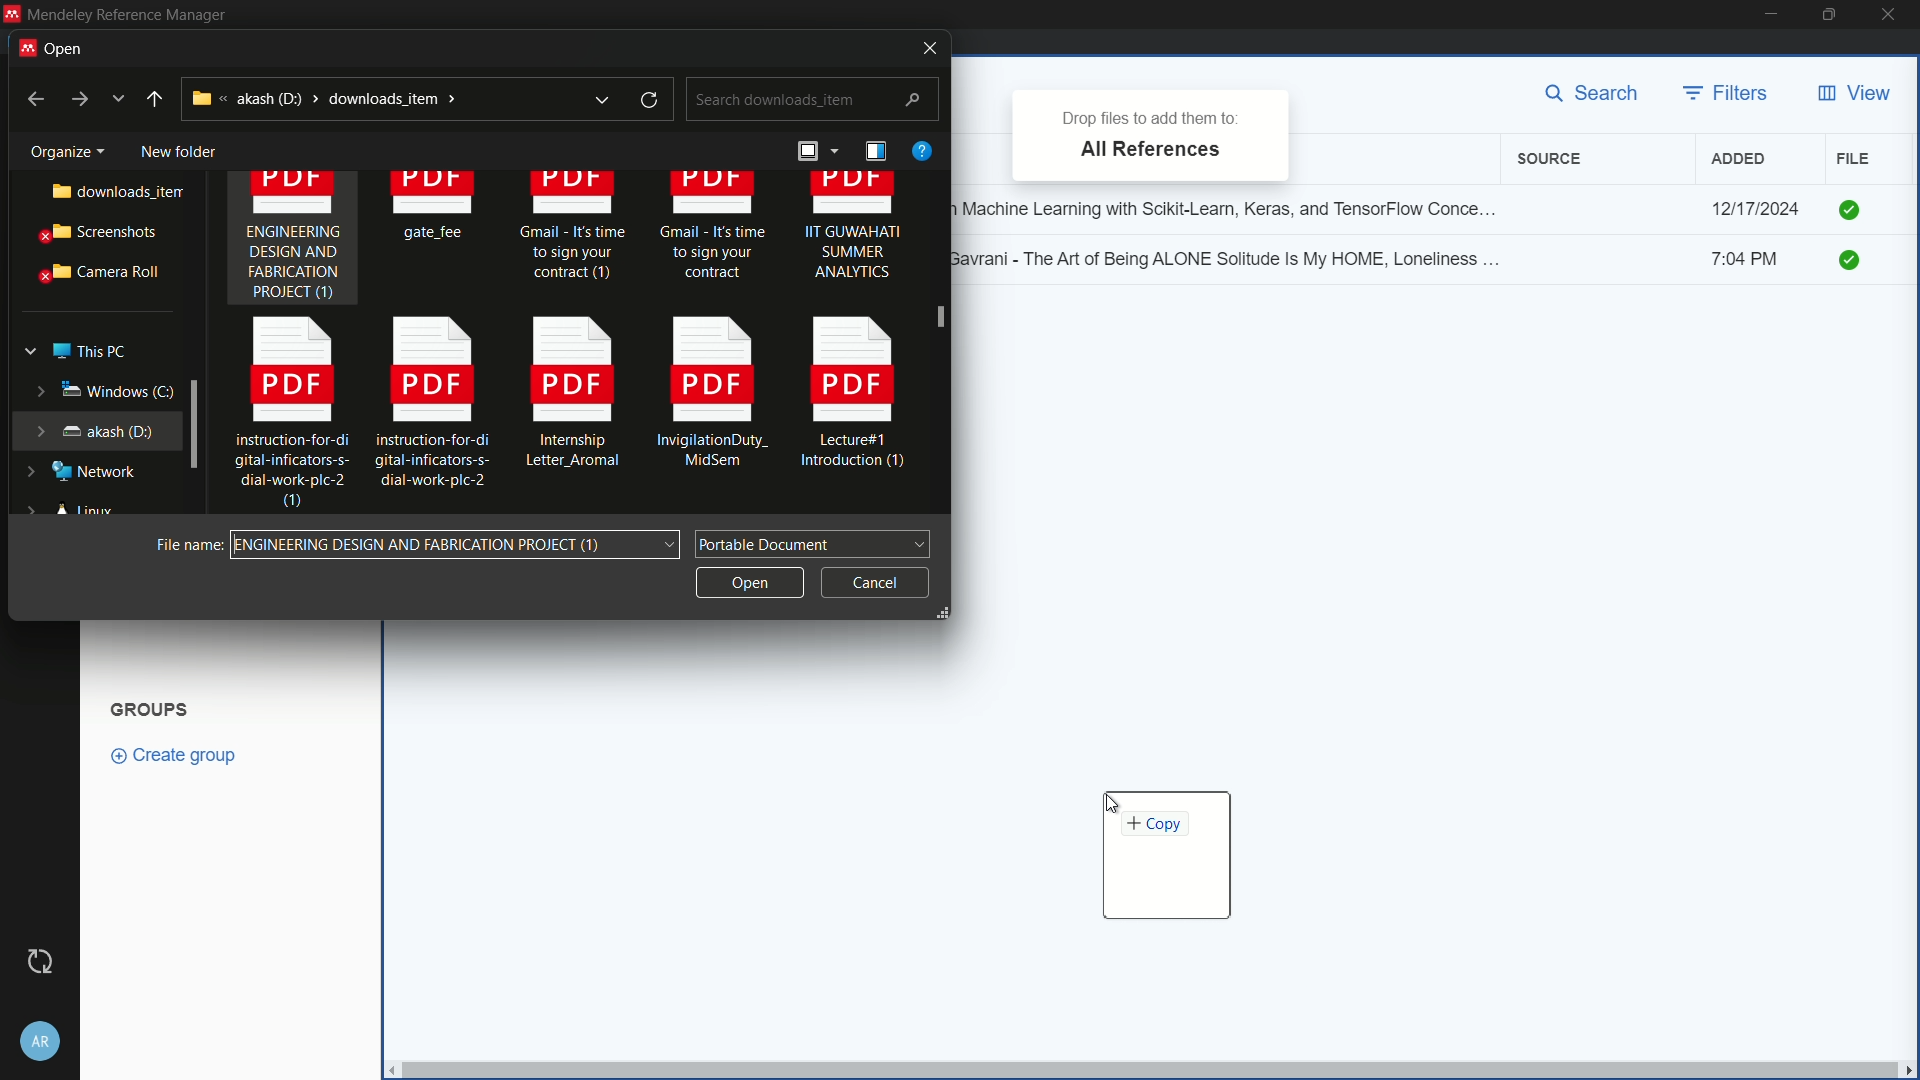 The image size is (1920, 1080). I want to click on Gmail - It's time.
to sign your
contract, so click(714, 230).